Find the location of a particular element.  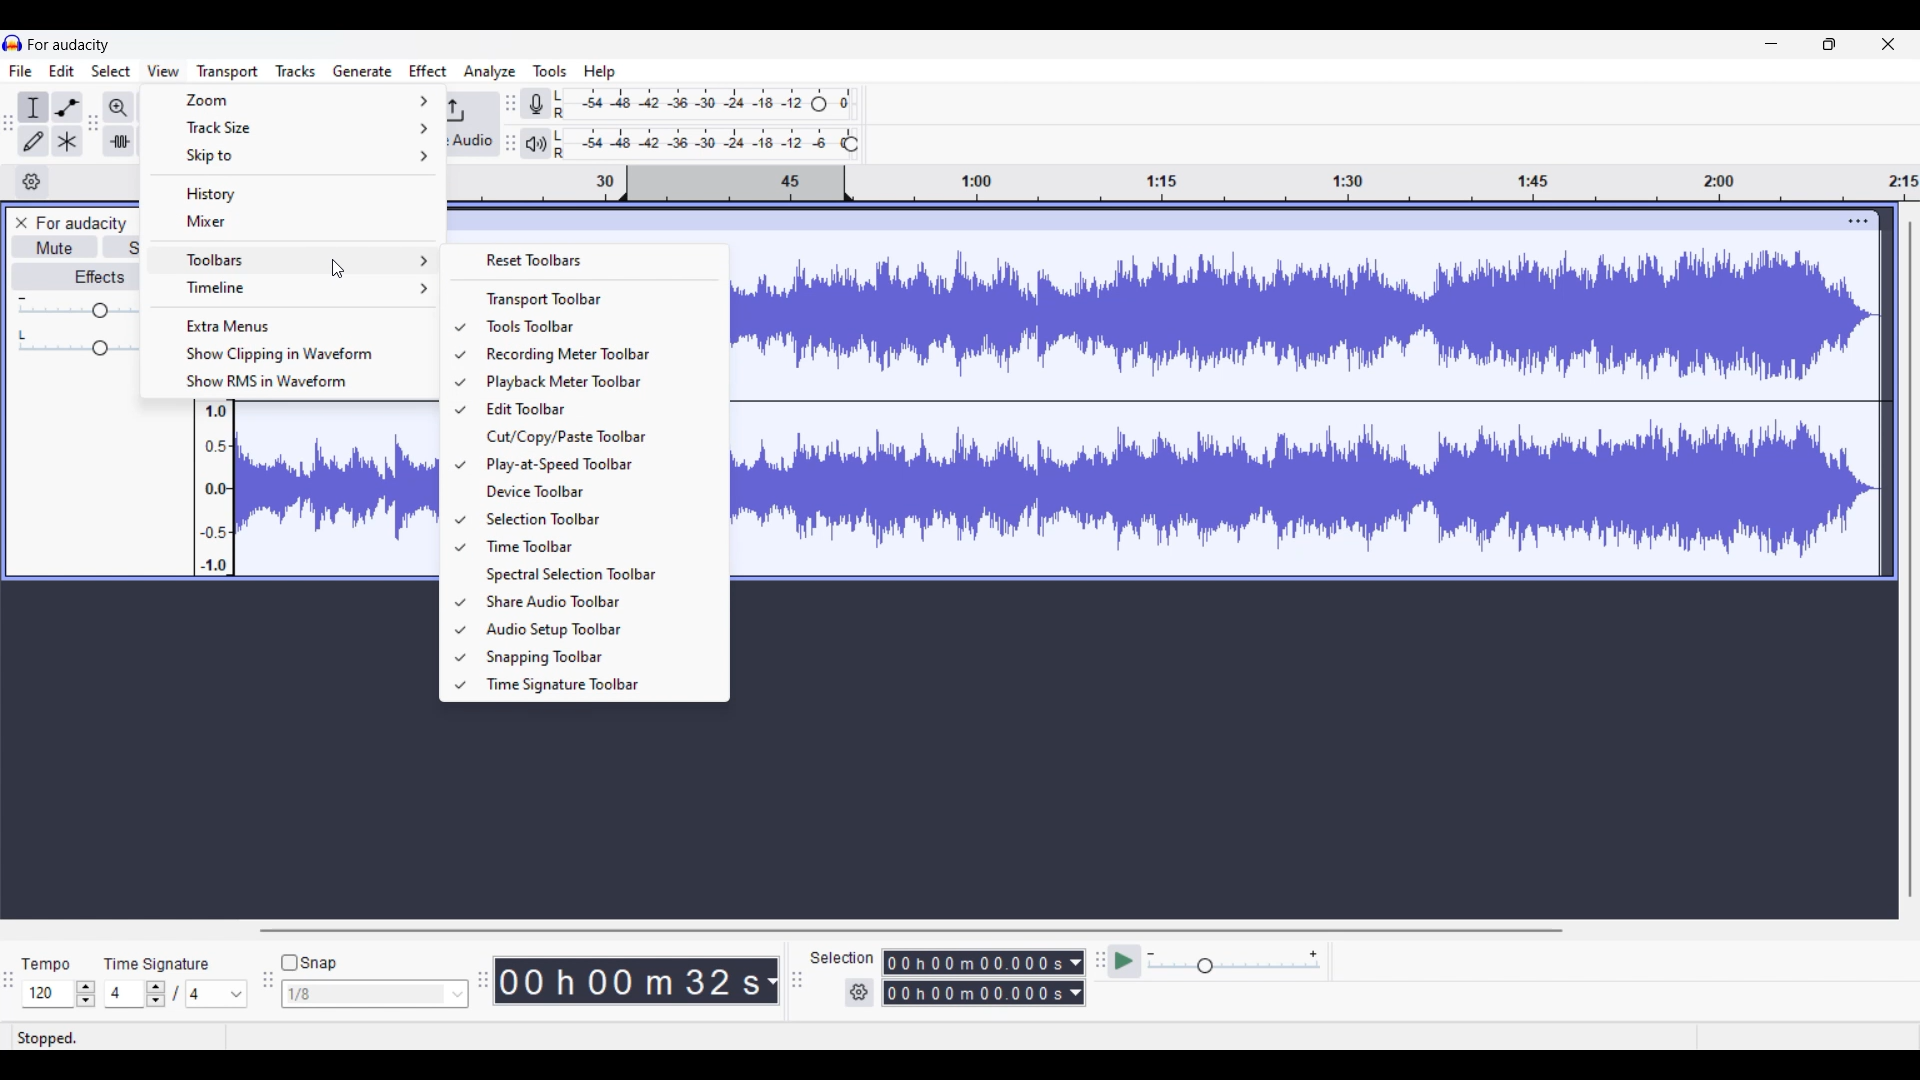

Playback level is located at coordinates (697, 144).